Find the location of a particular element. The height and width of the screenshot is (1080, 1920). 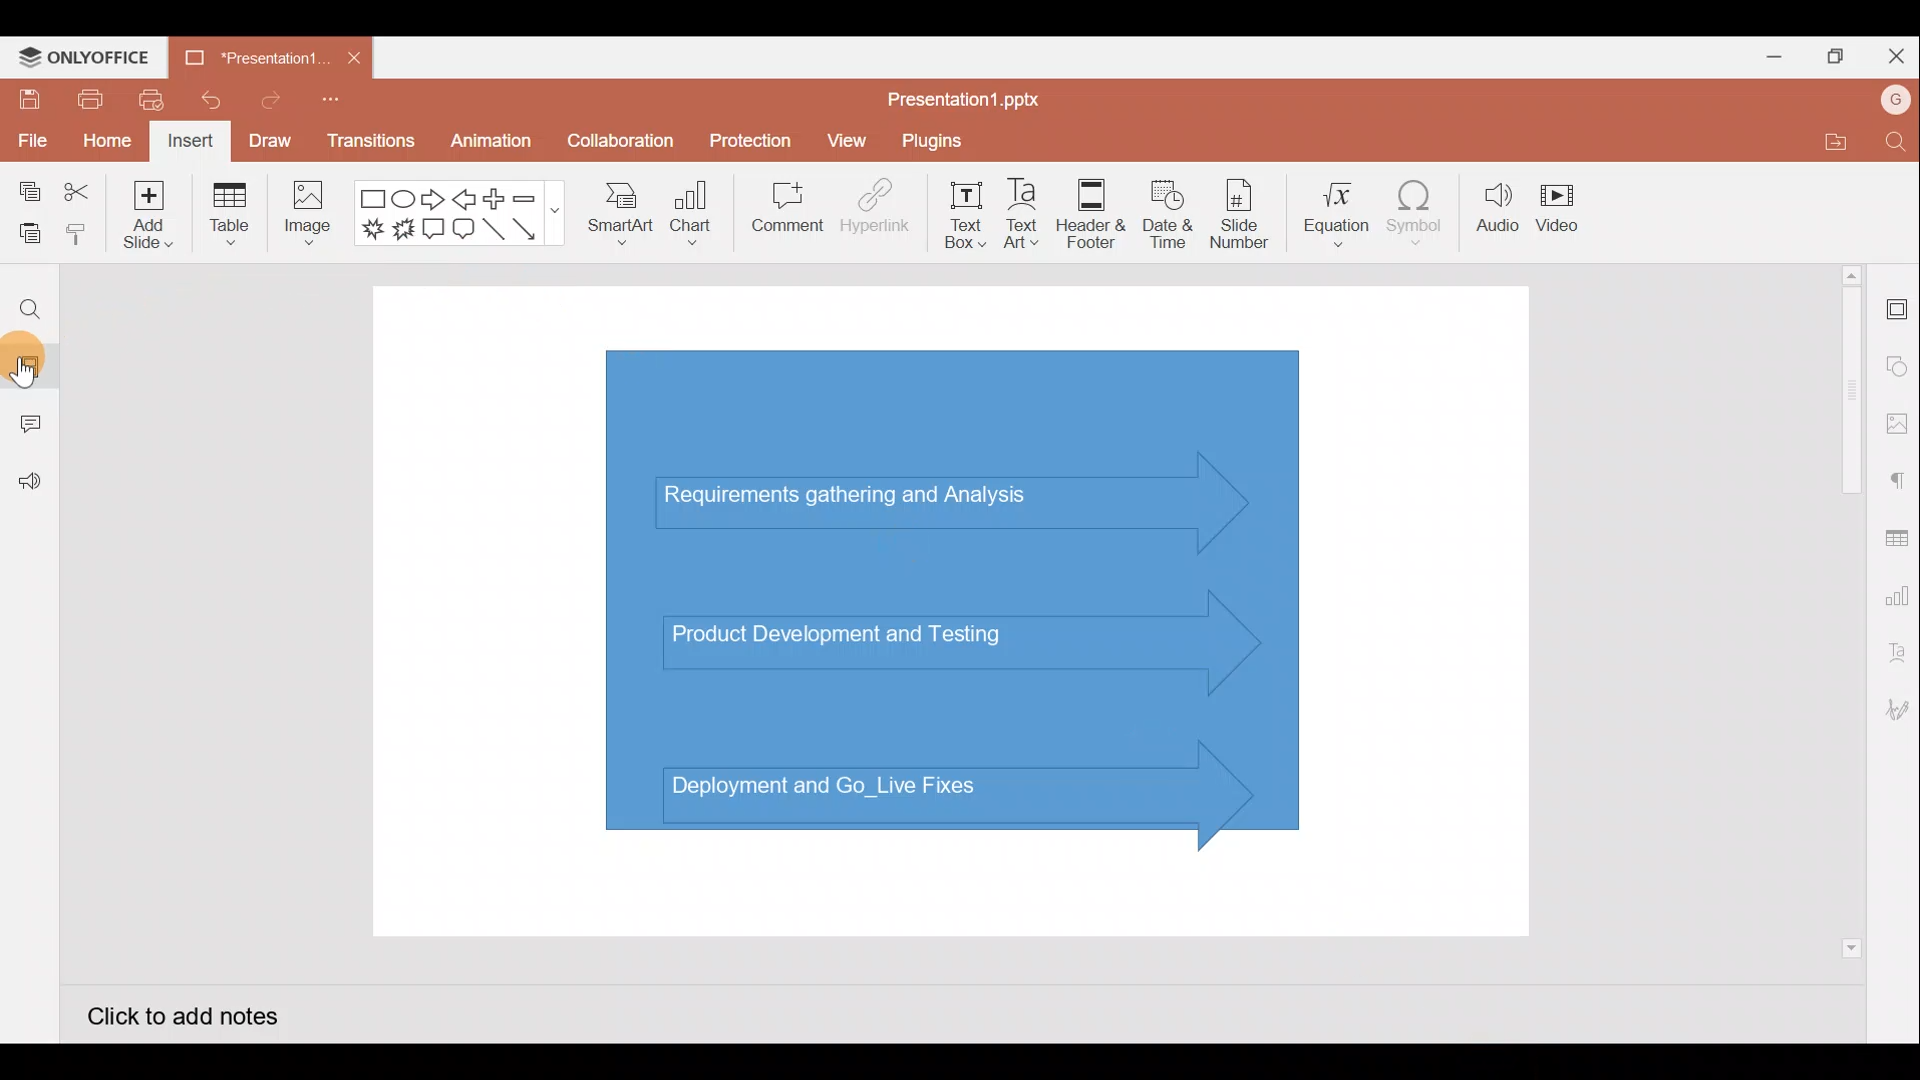

Click to add notes is located at coordinates (174, 1017).